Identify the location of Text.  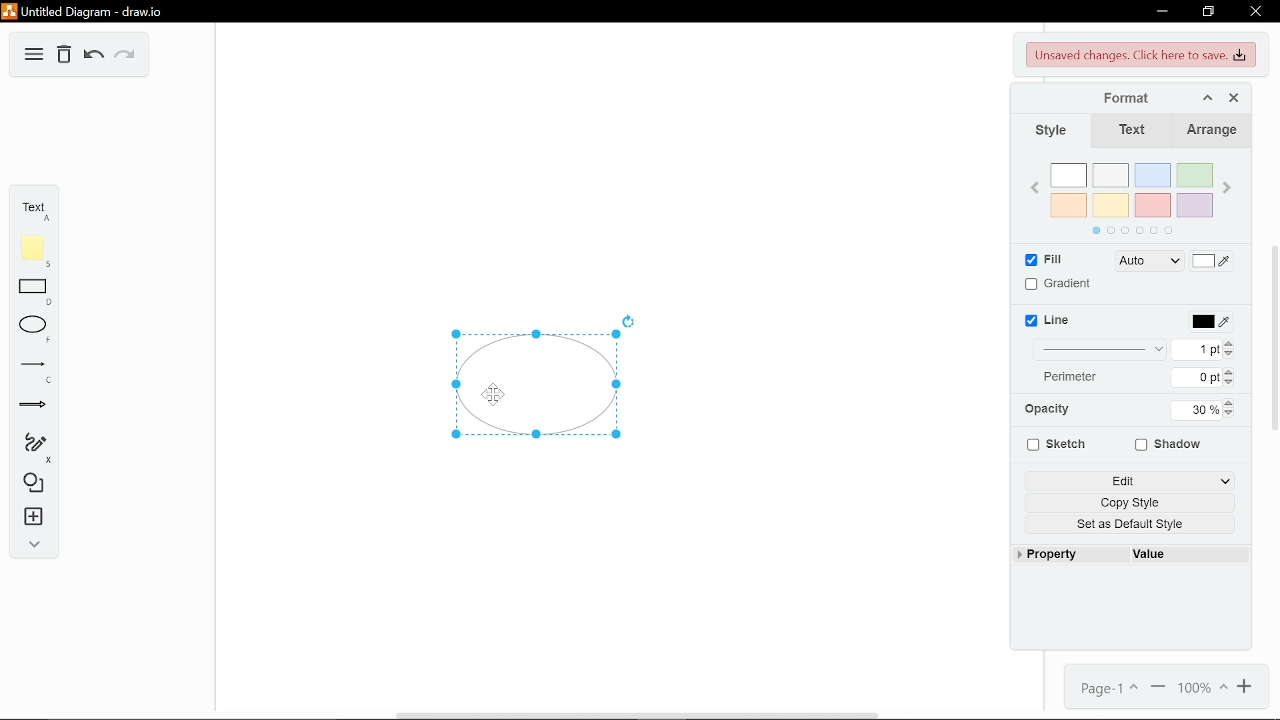
(1131, 130).